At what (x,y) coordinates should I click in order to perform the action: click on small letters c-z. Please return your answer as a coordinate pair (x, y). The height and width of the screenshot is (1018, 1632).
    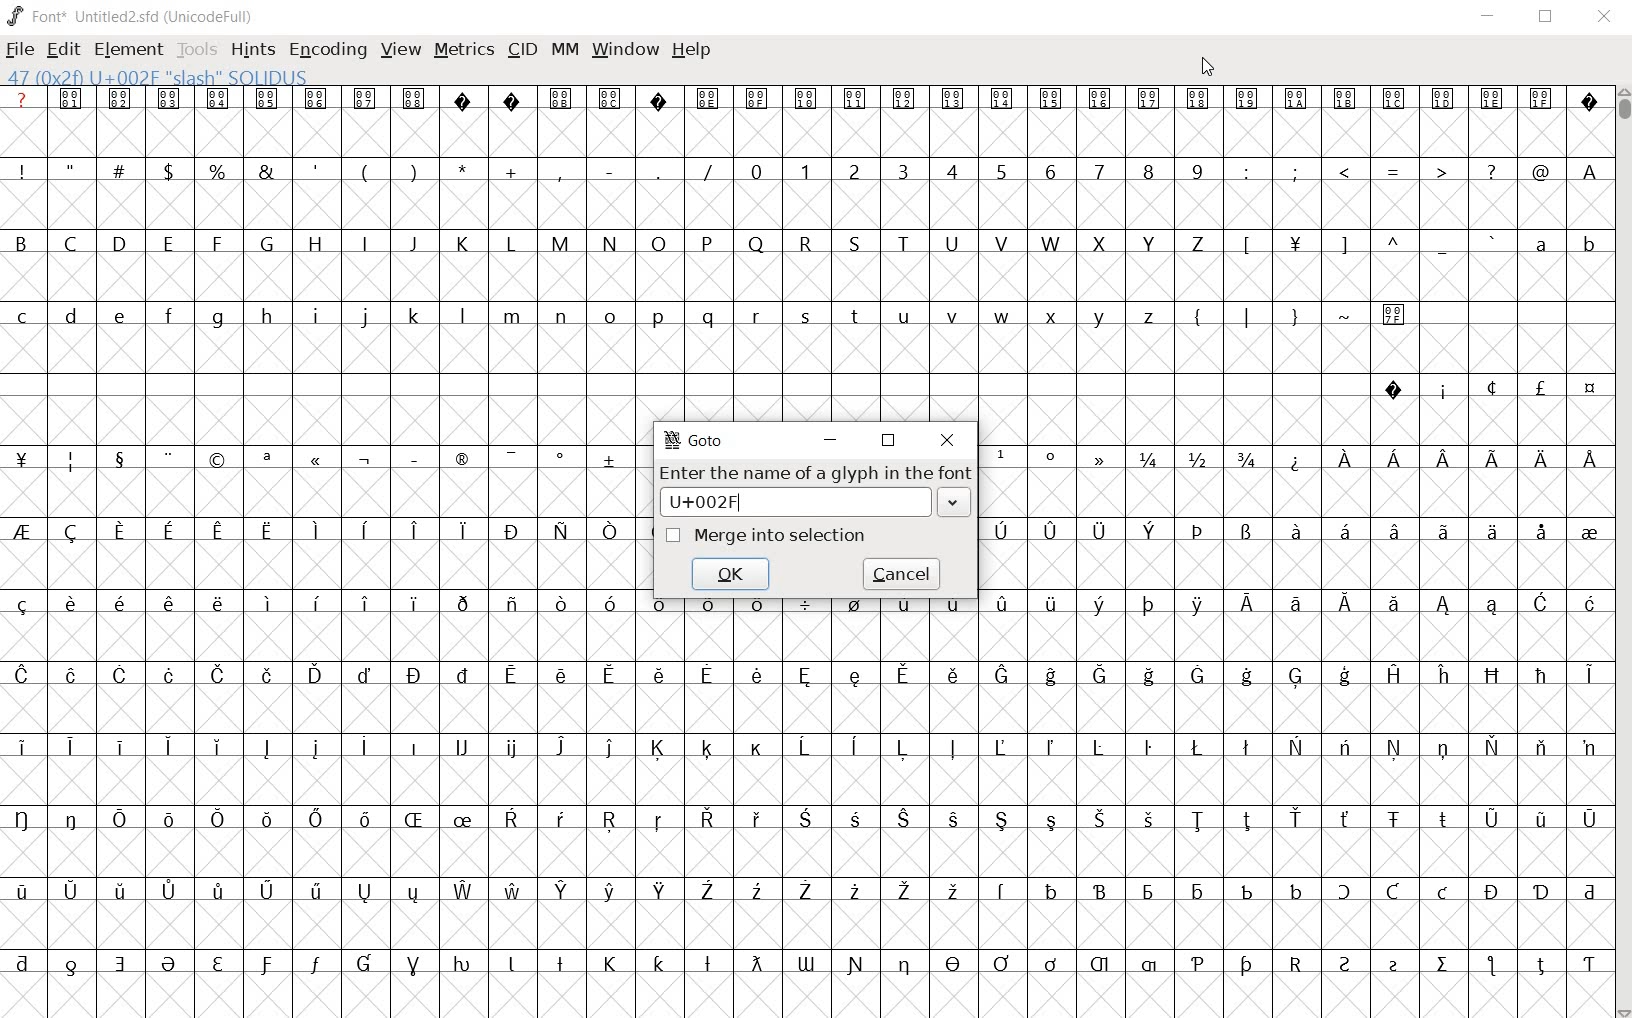
    Looking at the image, I should click on (593, 314).